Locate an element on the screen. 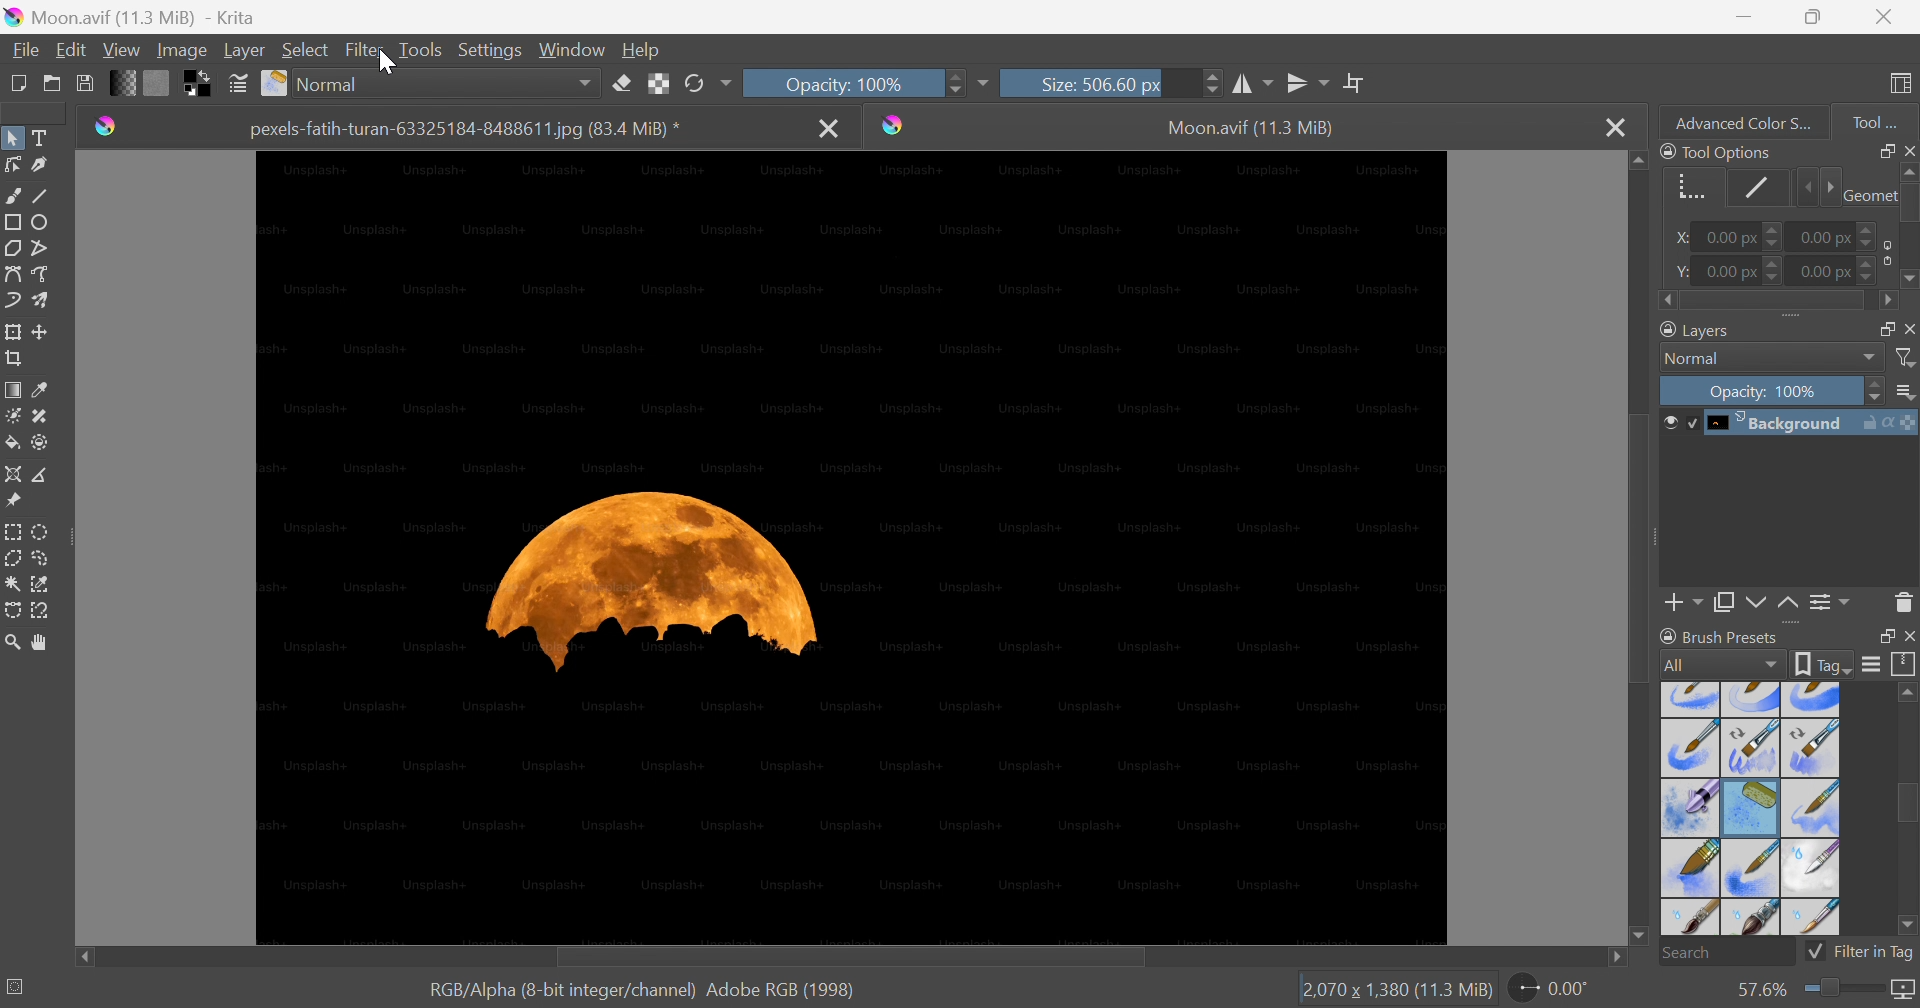 Image resolution: width=1920 pixels, height=1008 pixels. Window is located at coordinates (568, 51).